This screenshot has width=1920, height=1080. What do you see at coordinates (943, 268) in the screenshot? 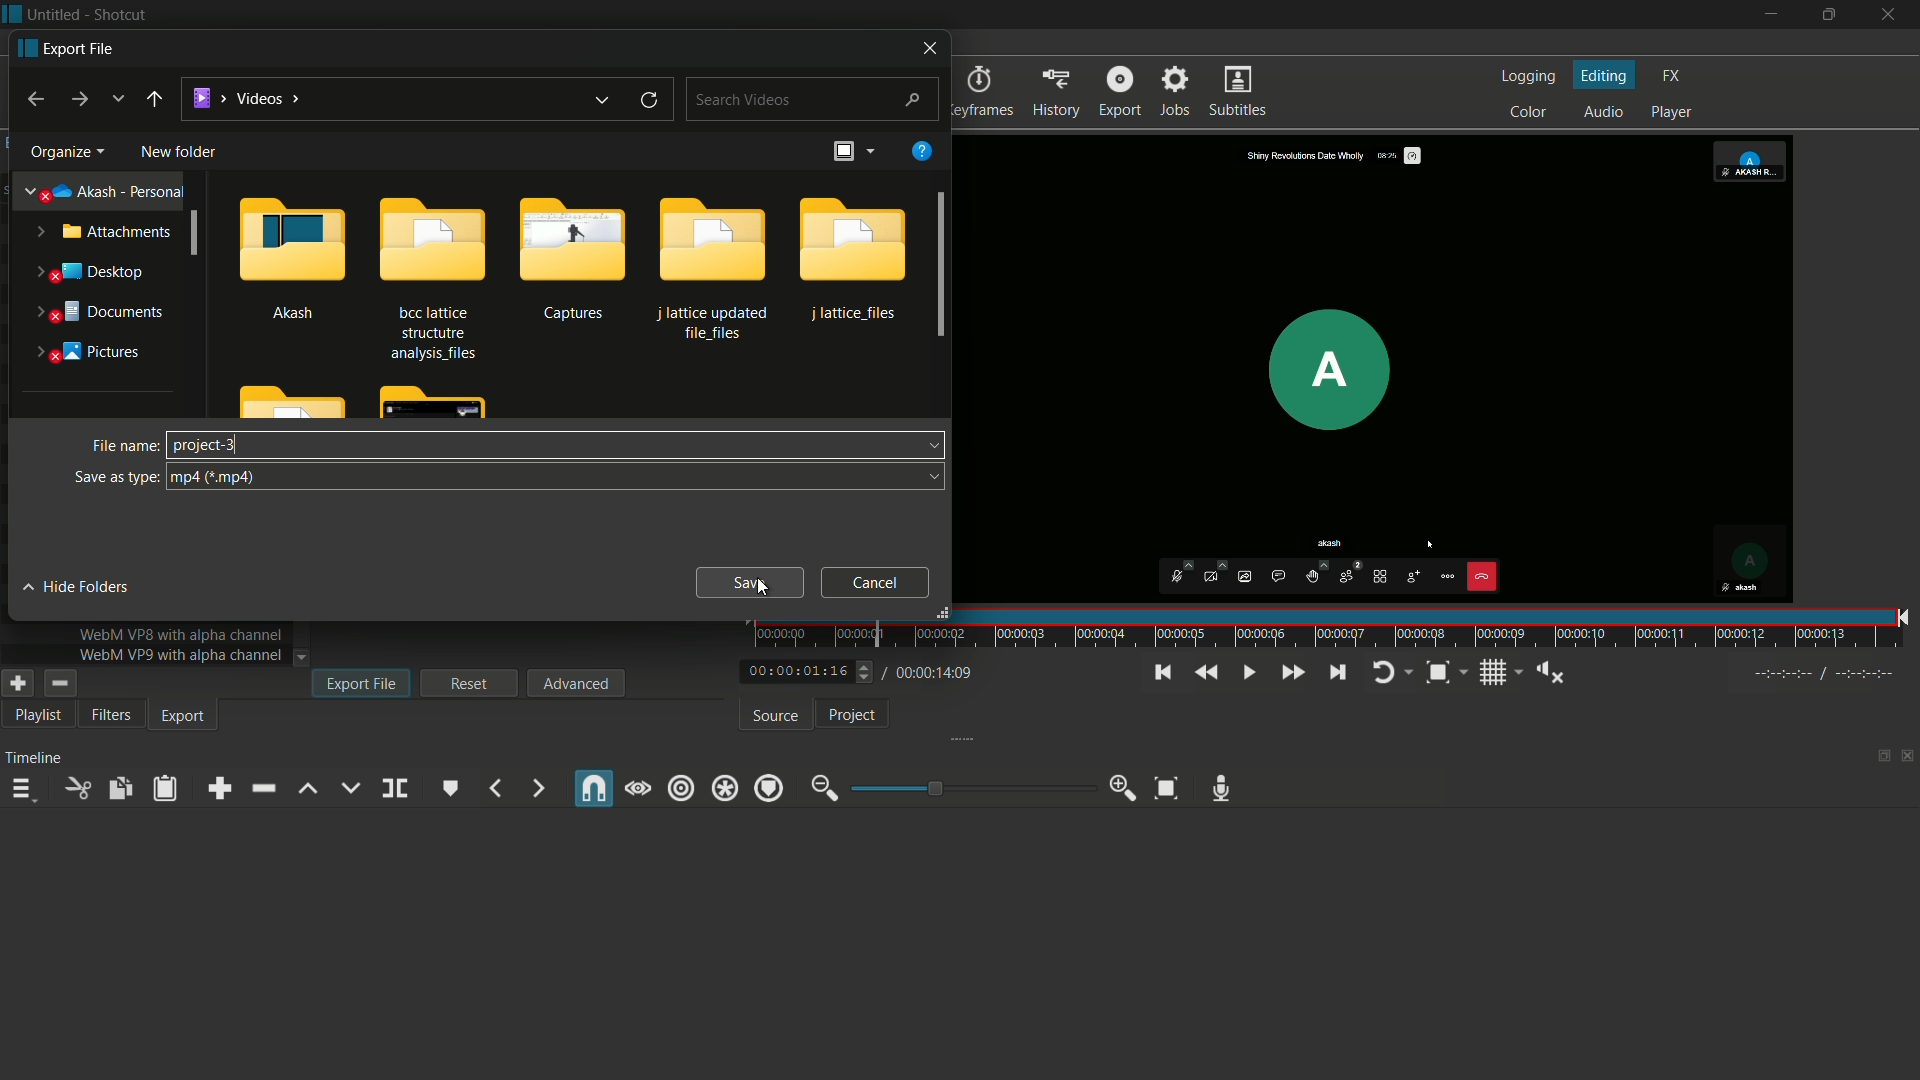
I see `scroll bar` at bounding box center [943, 268].